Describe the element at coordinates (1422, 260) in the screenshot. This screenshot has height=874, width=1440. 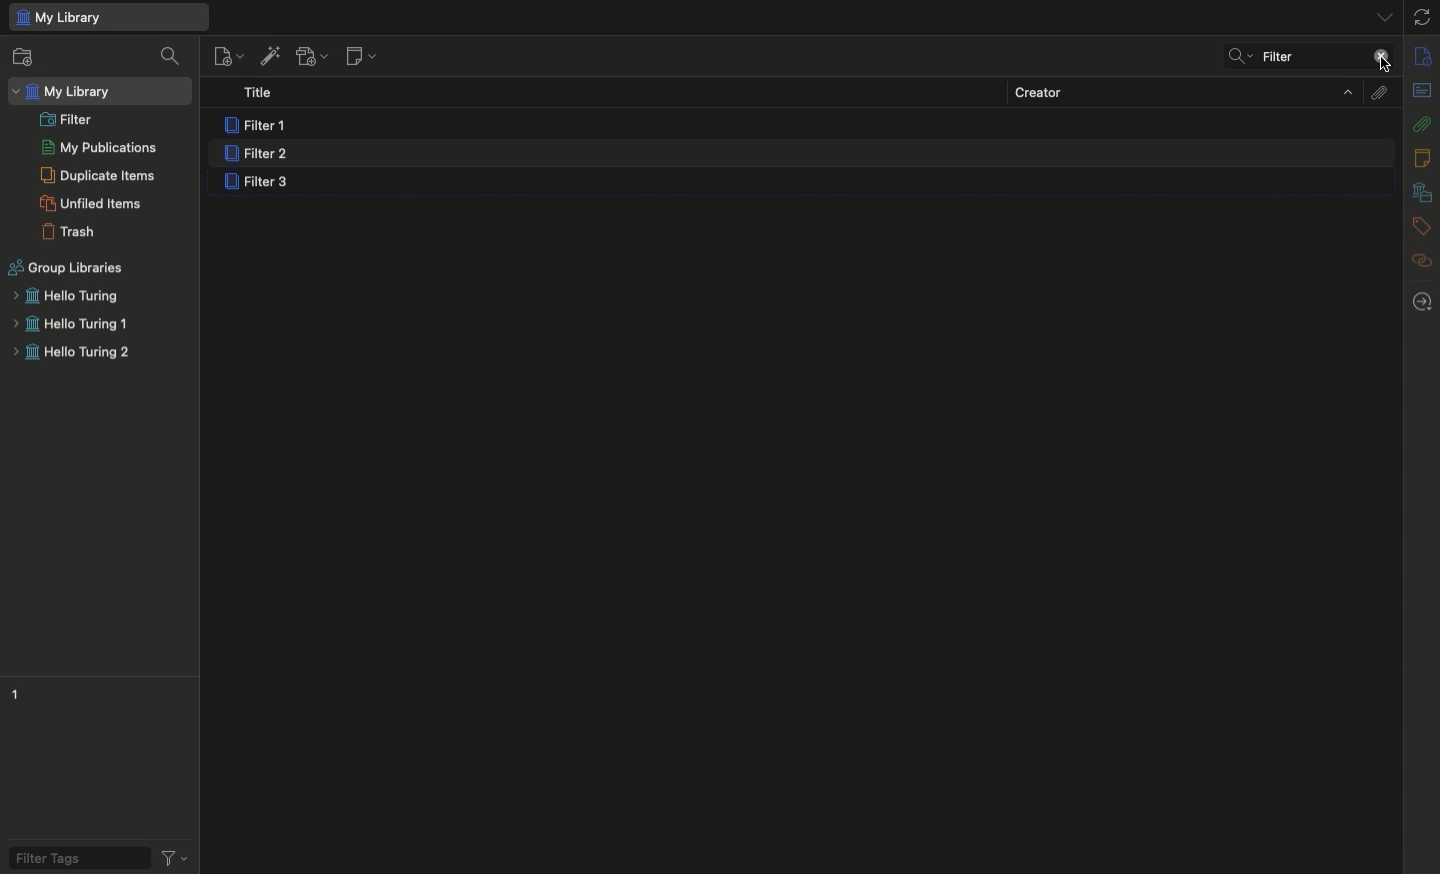
I see `Related` at that location.